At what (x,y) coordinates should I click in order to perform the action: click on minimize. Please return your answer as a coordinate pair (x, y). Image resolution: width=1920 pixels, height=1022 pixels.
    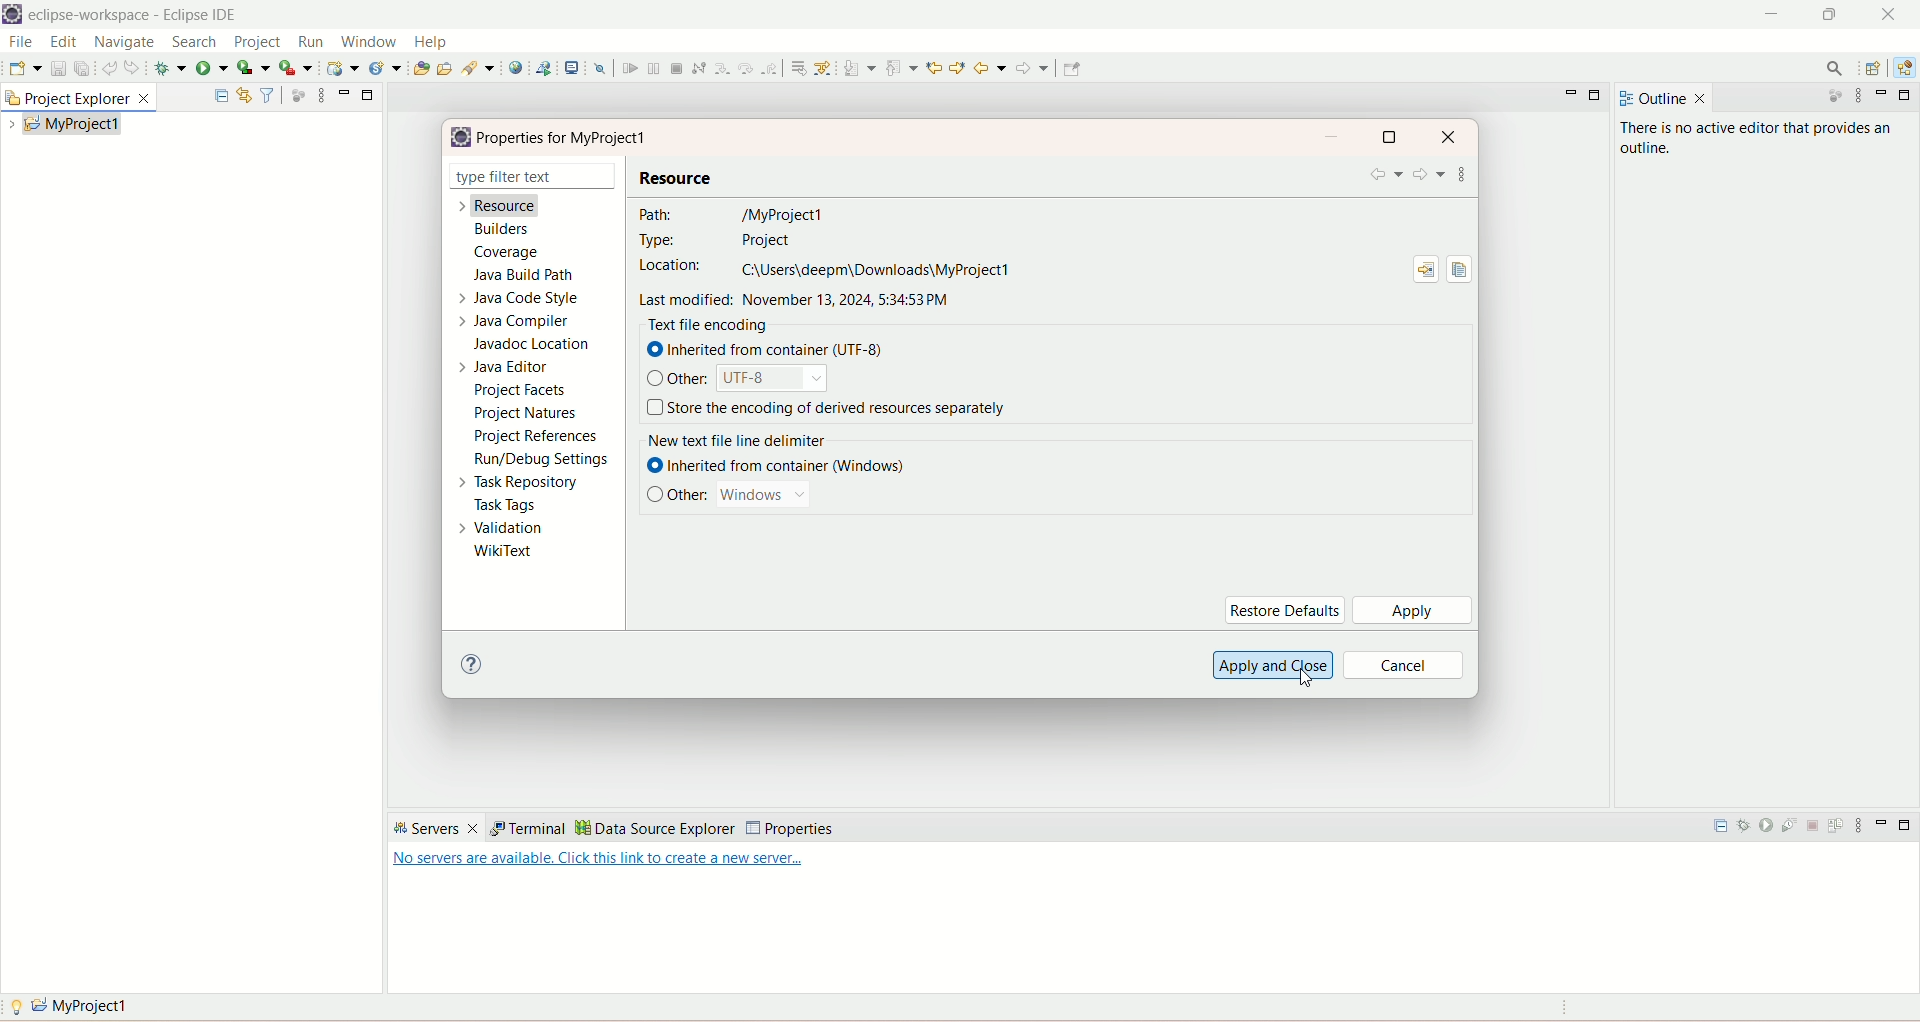
    Looking at the image, I should click on (369, 94).